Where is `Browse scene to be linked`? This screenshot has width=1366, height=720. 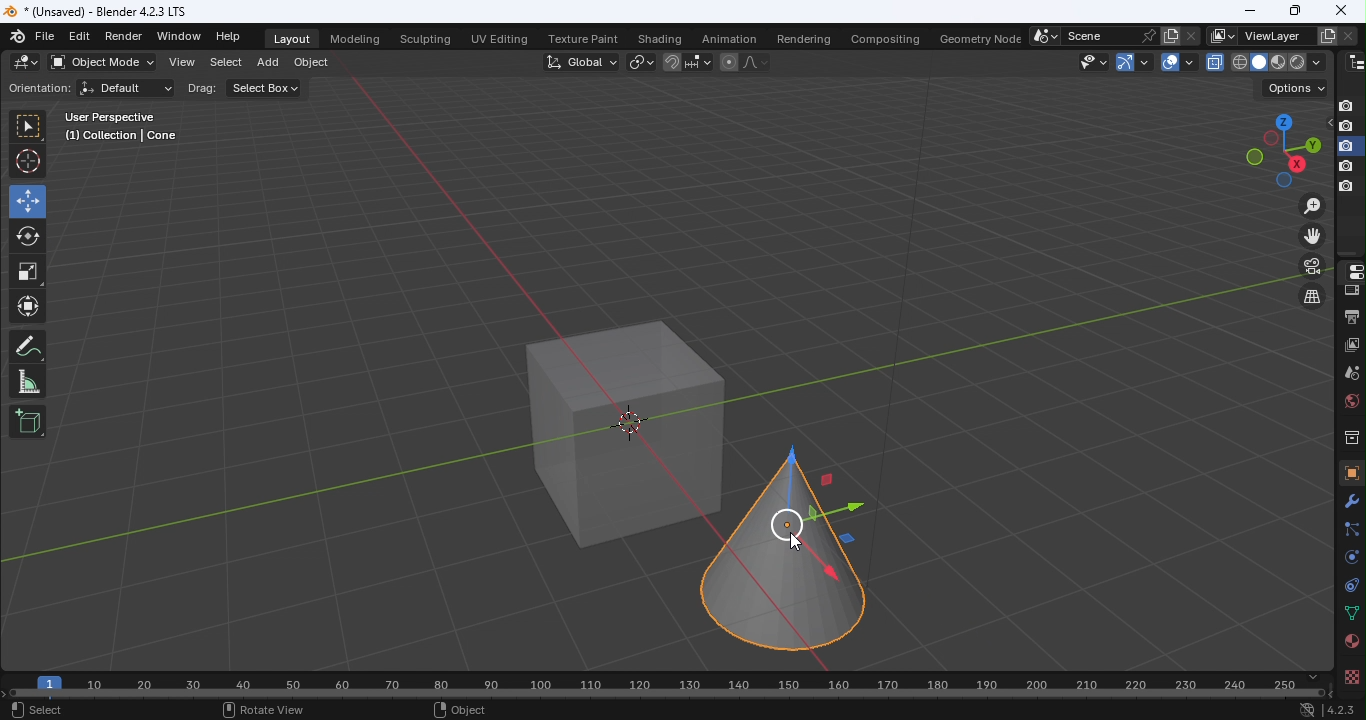 Browse scene to be linked is located at coordinates (1043, 34).